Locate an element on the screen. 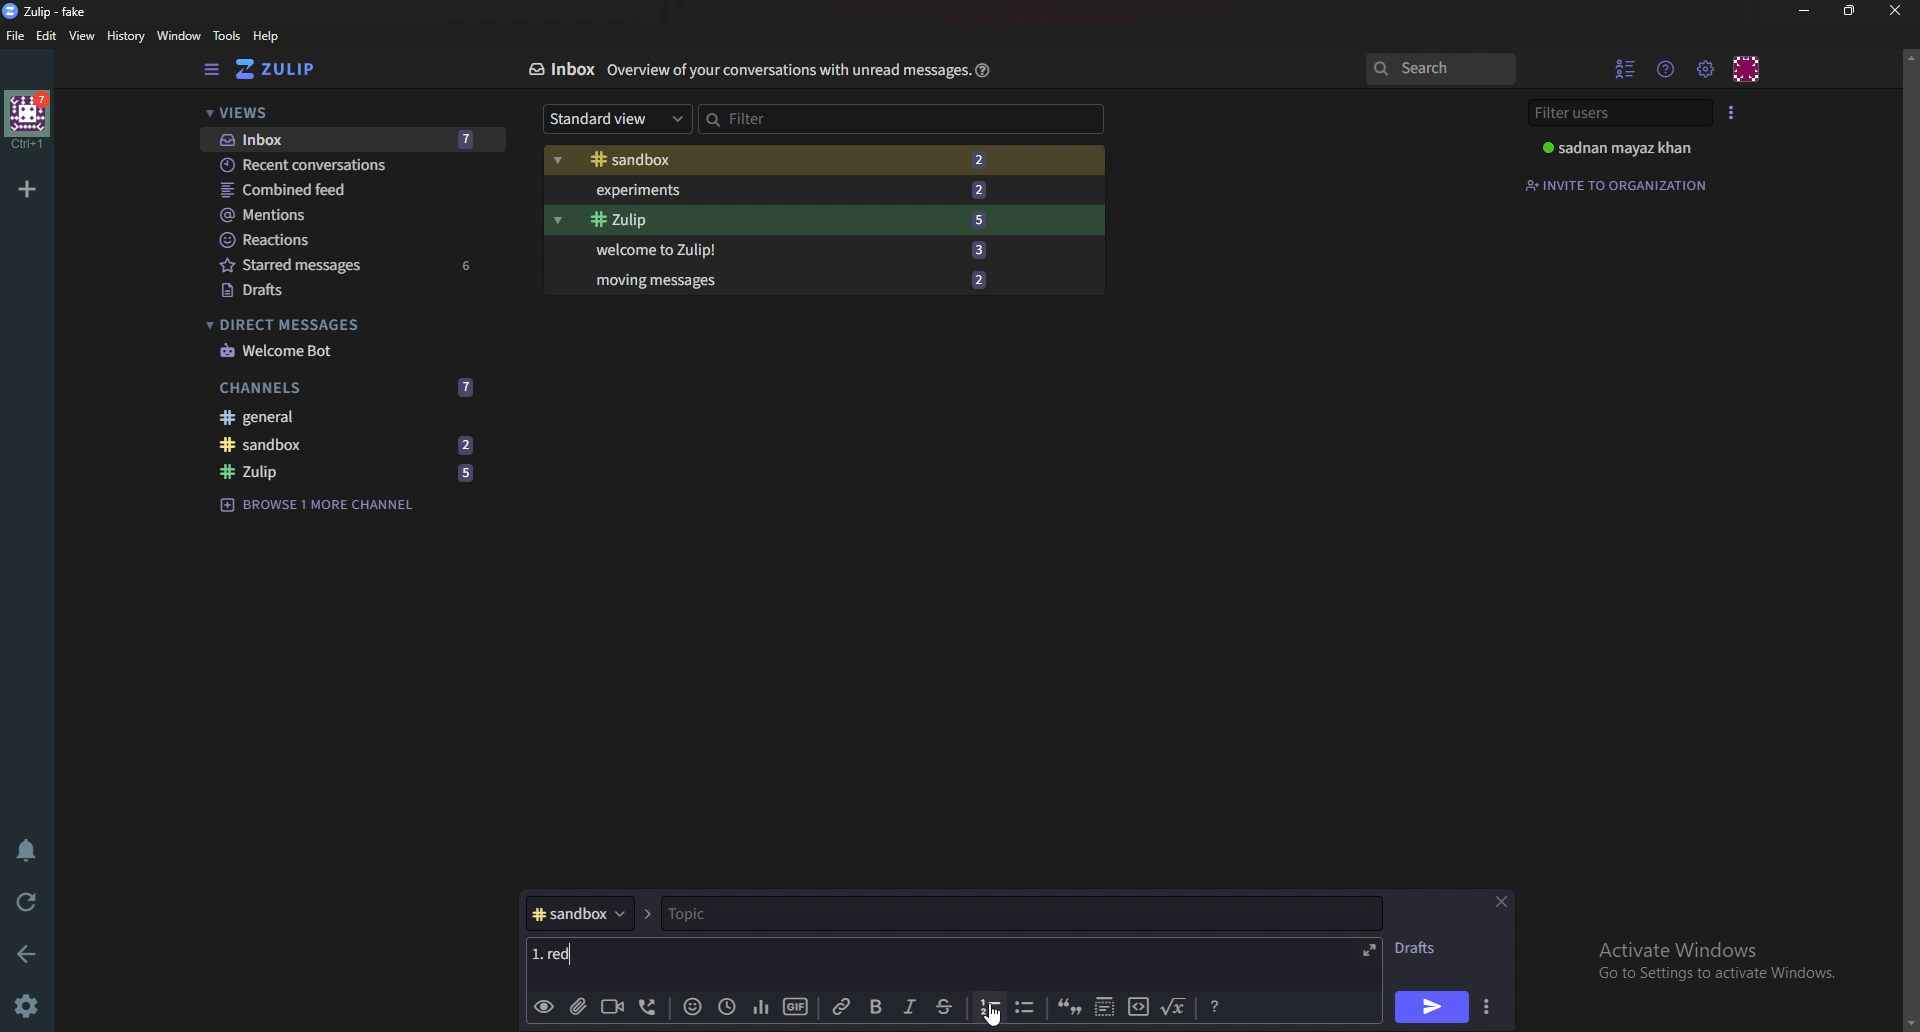 The image size is (1920, 1032). Spoiler is located at coordinates (1102, 1009).